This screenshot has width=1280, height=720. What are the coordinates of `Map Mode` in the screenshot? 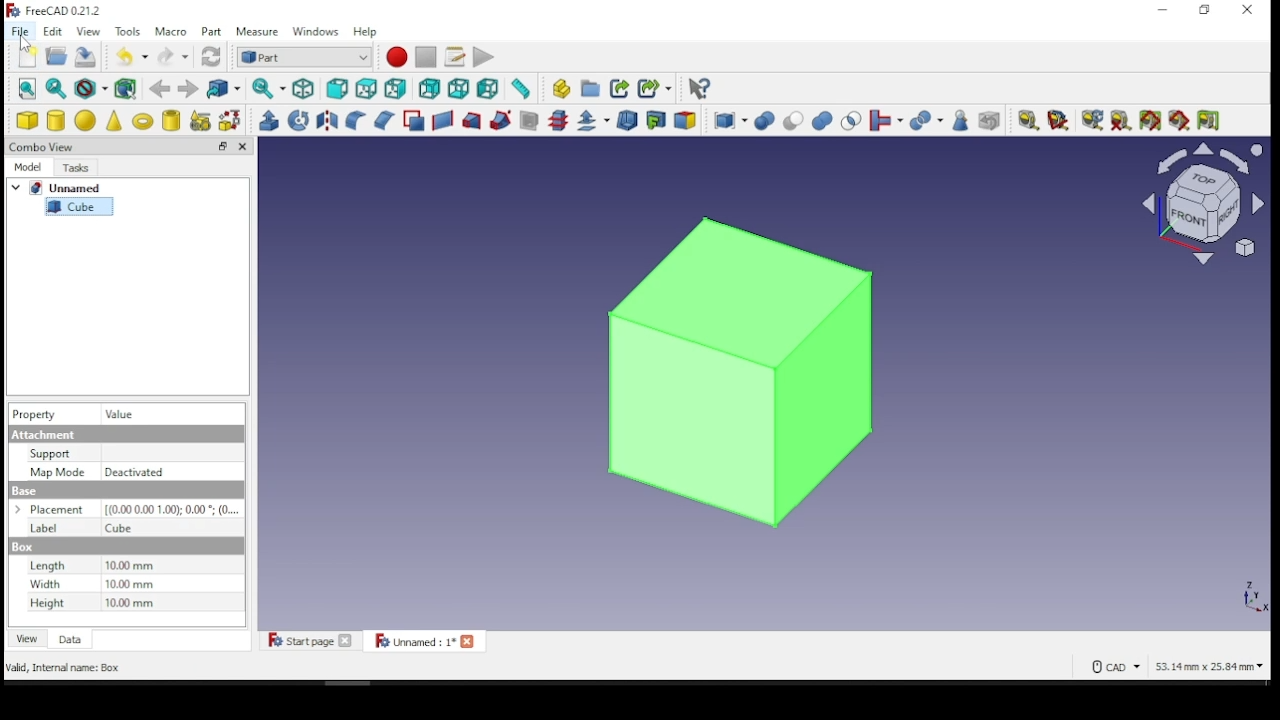 It's located at (57, 471).